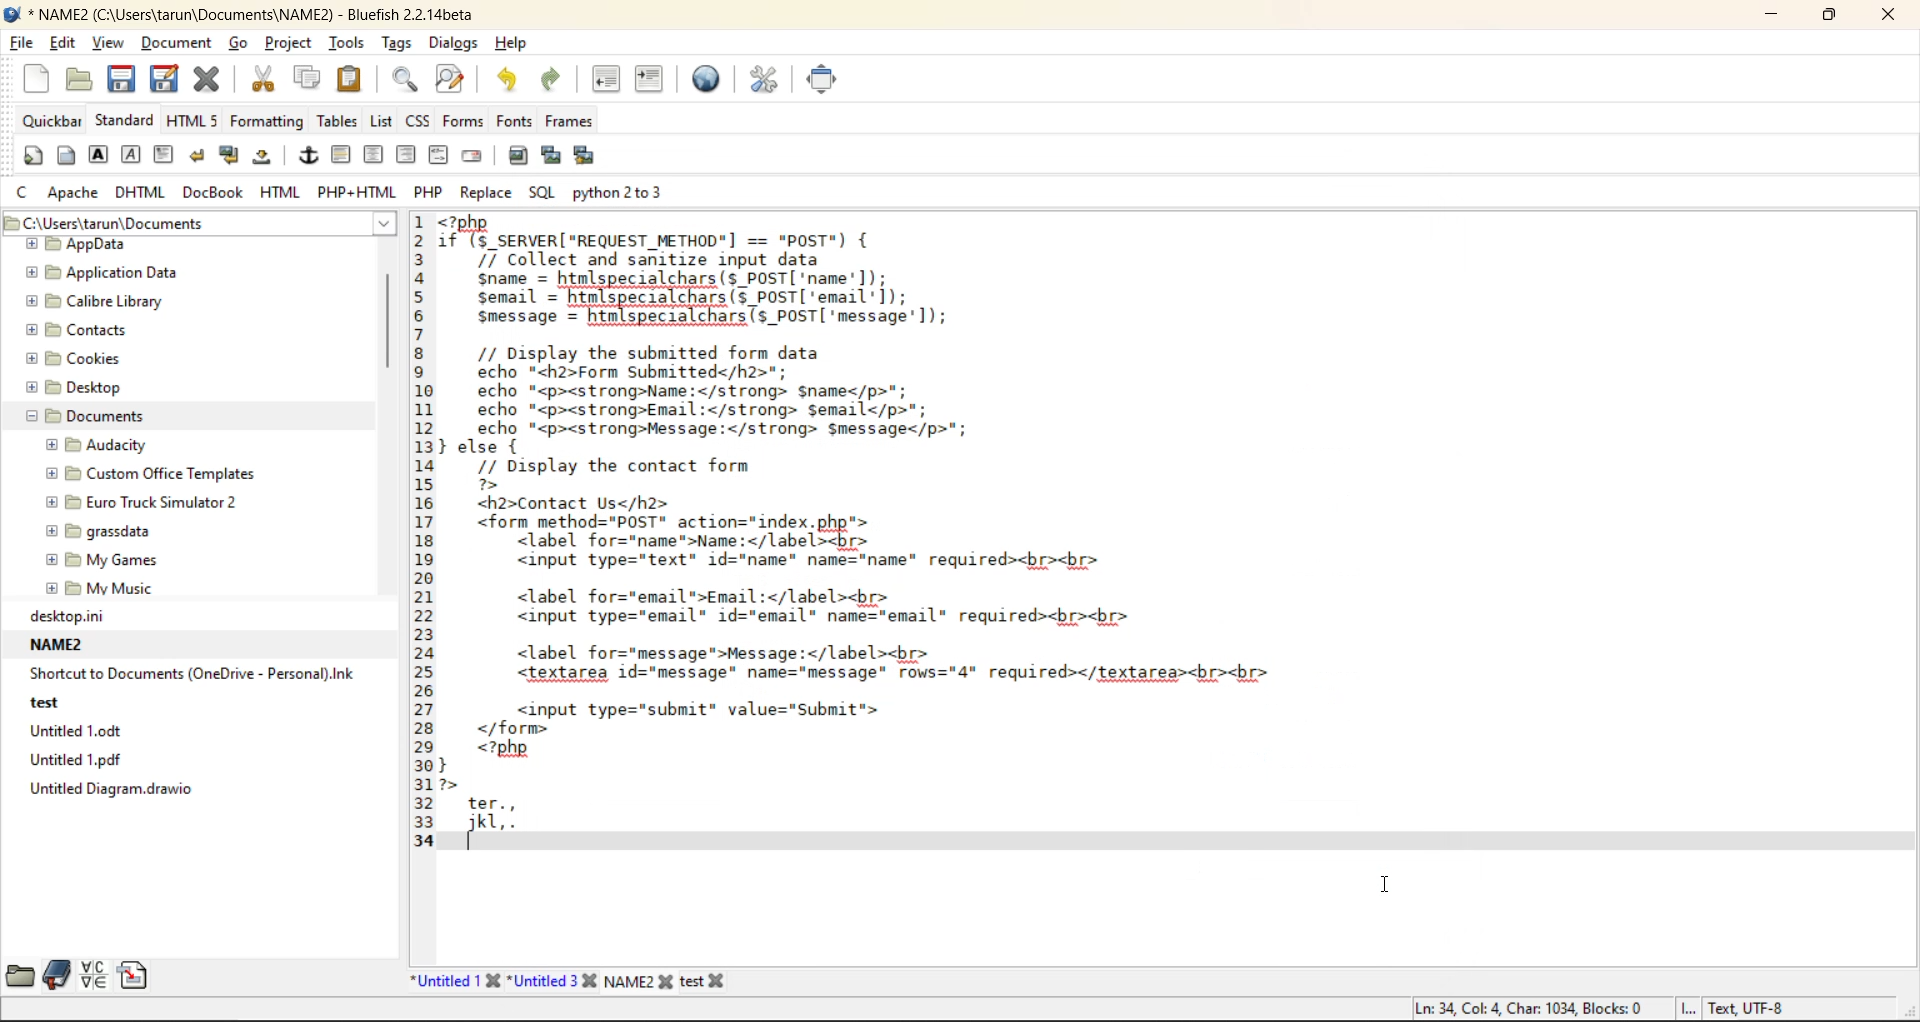 This screenshot has height=1022, width=1920. Describe the element at coordinates (264, 14) in the screenshot. I see `new file name` at that location.